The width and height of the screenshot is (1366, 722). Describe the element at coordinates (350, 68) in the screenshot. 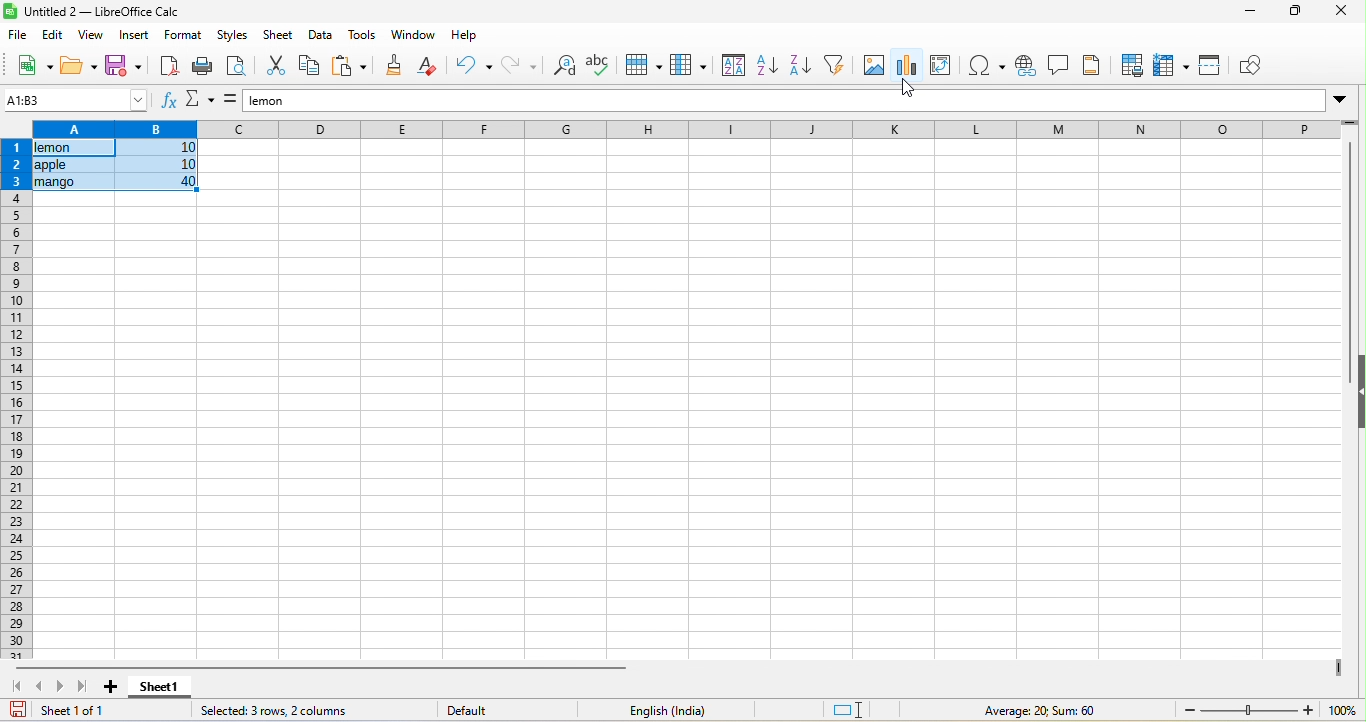

I see `paste` at that location.